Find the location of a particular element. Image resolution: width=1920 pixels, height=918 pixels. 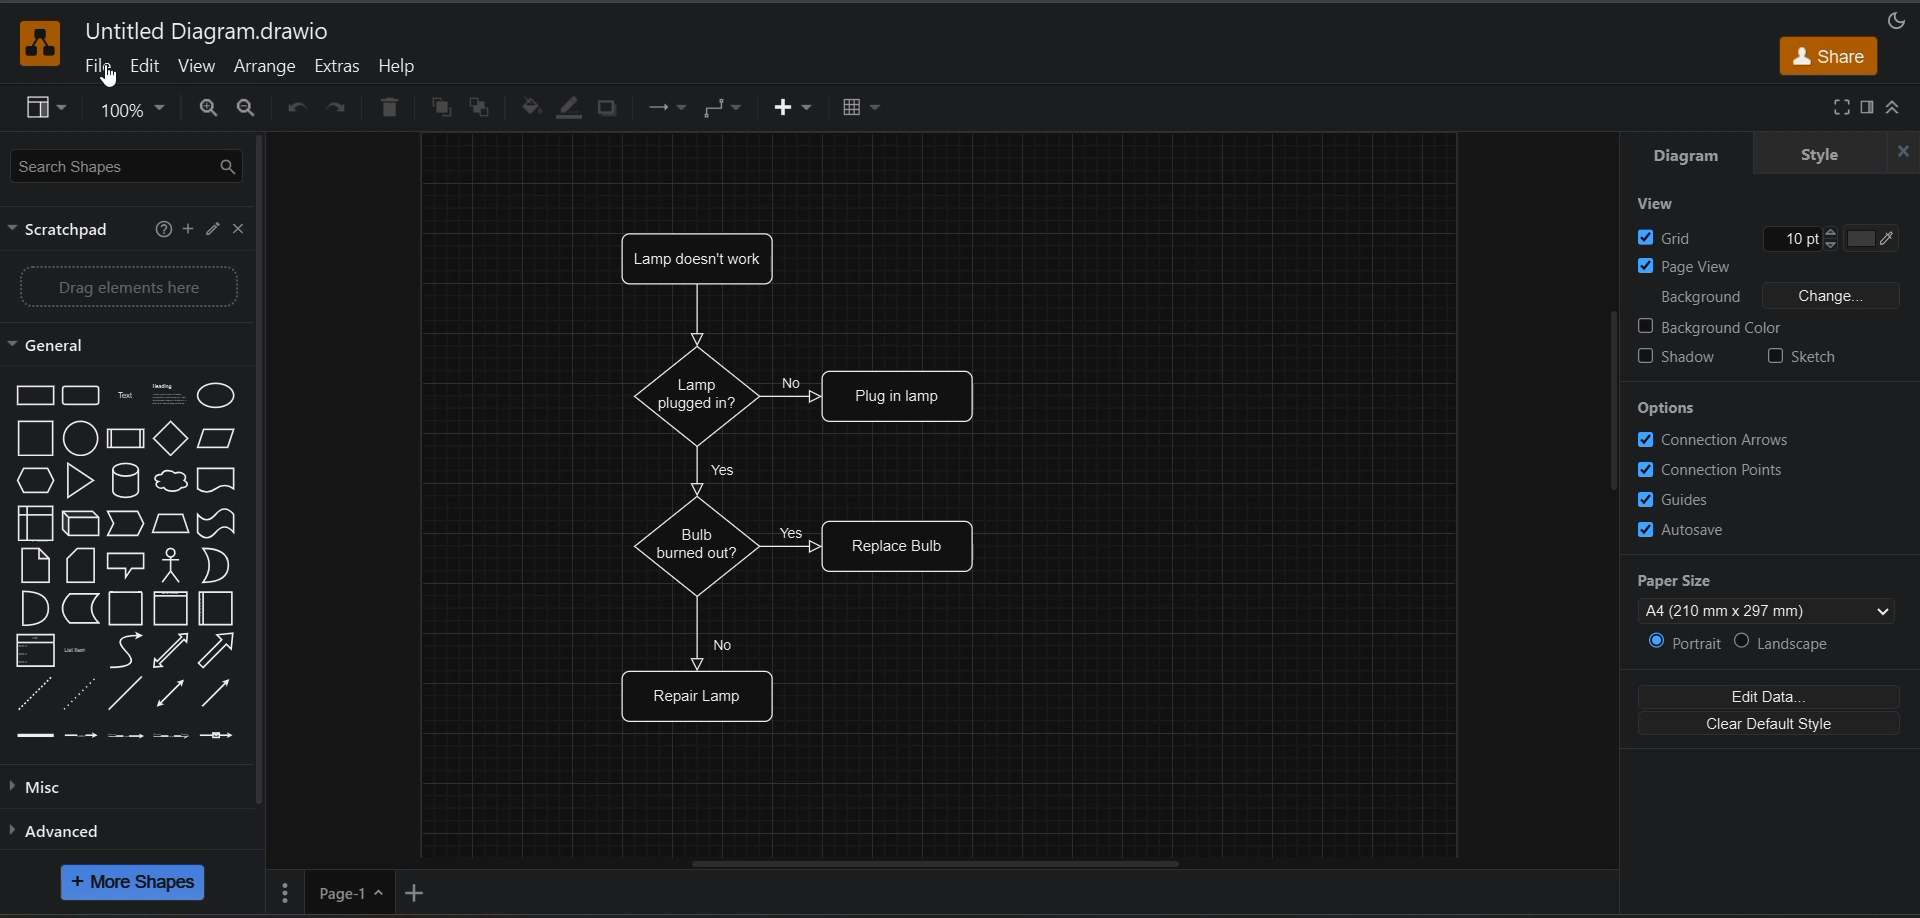

shadow is located at coordinates (1681, 359).